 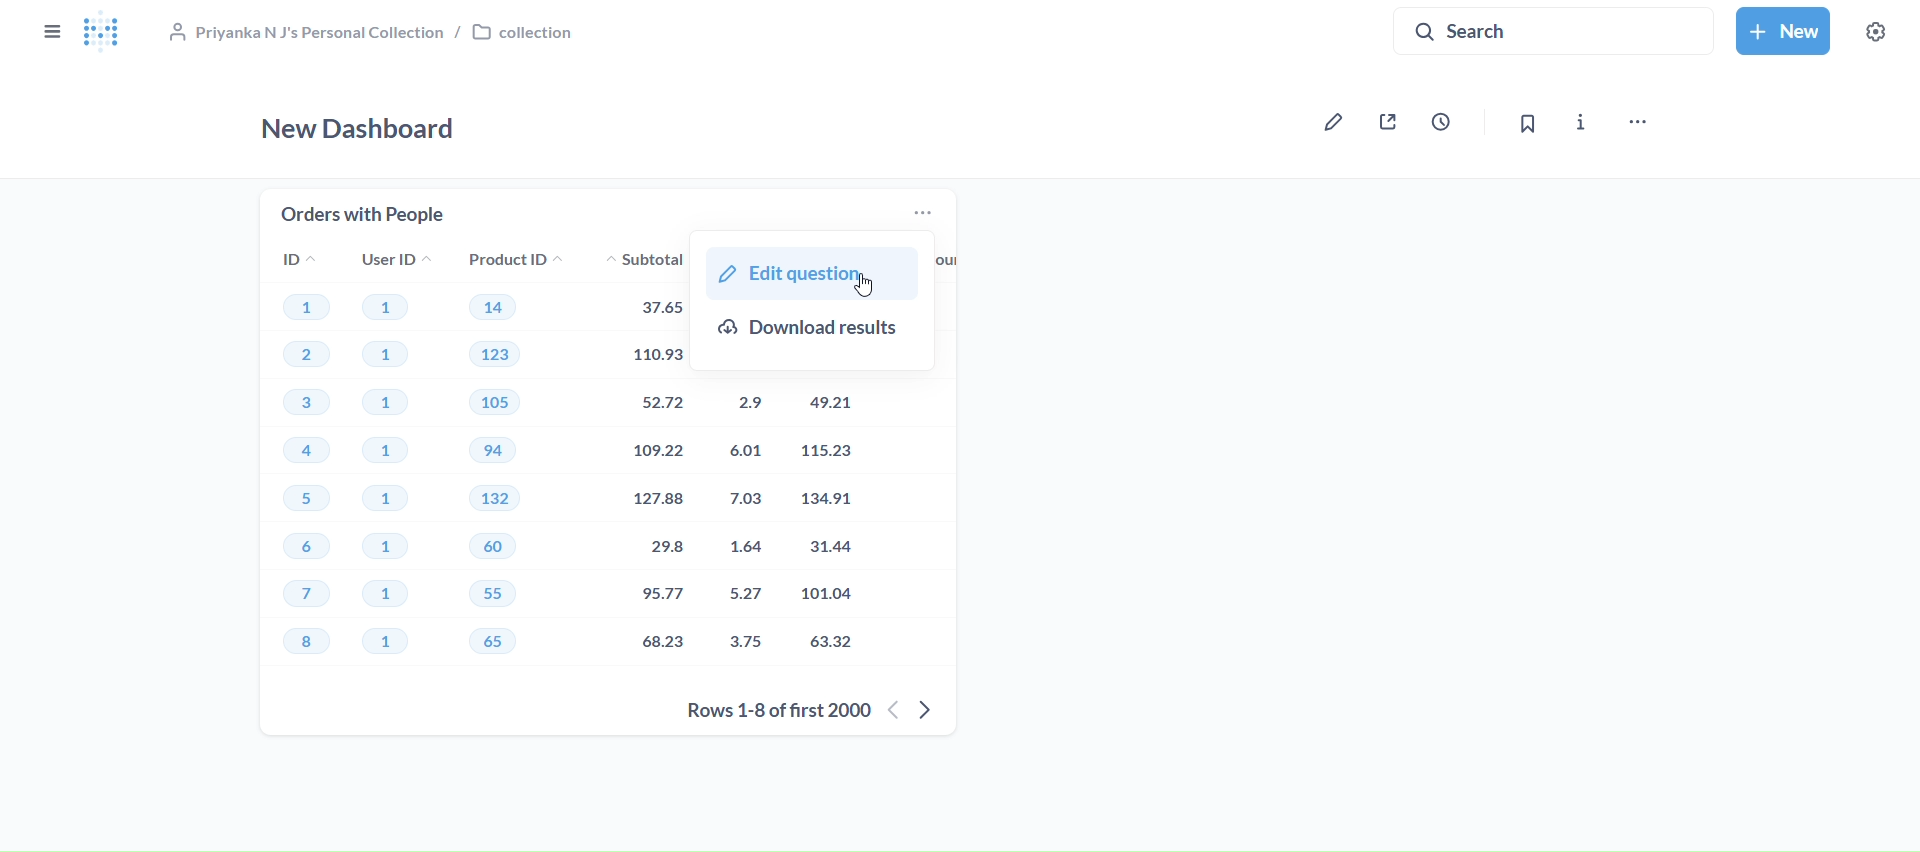 What do you see at coordinates (1392, 122) in the screenshot?
I see `share` at bounding box center [1392, 122].